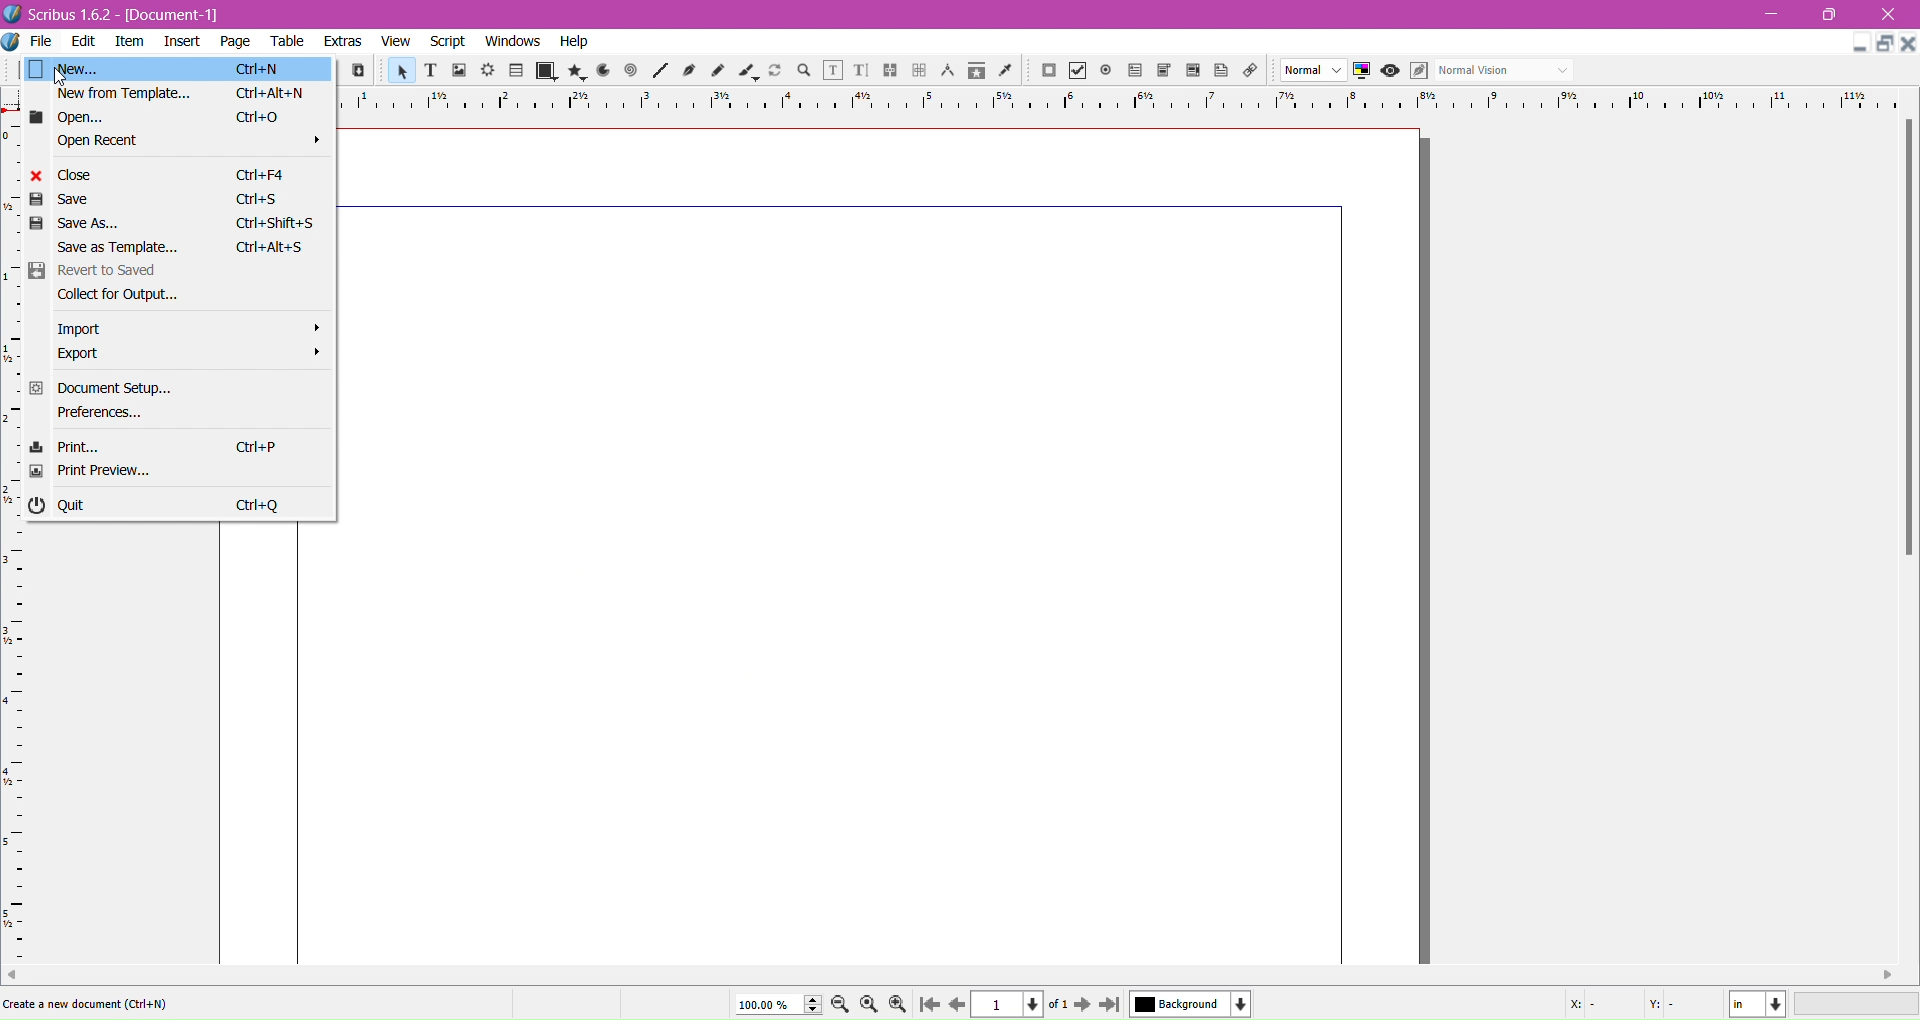 The height and width of the screenshot is (1020, 1920). Describe the element at coordinates (1114, 1005) in the screenshot. I see `end` at that location.